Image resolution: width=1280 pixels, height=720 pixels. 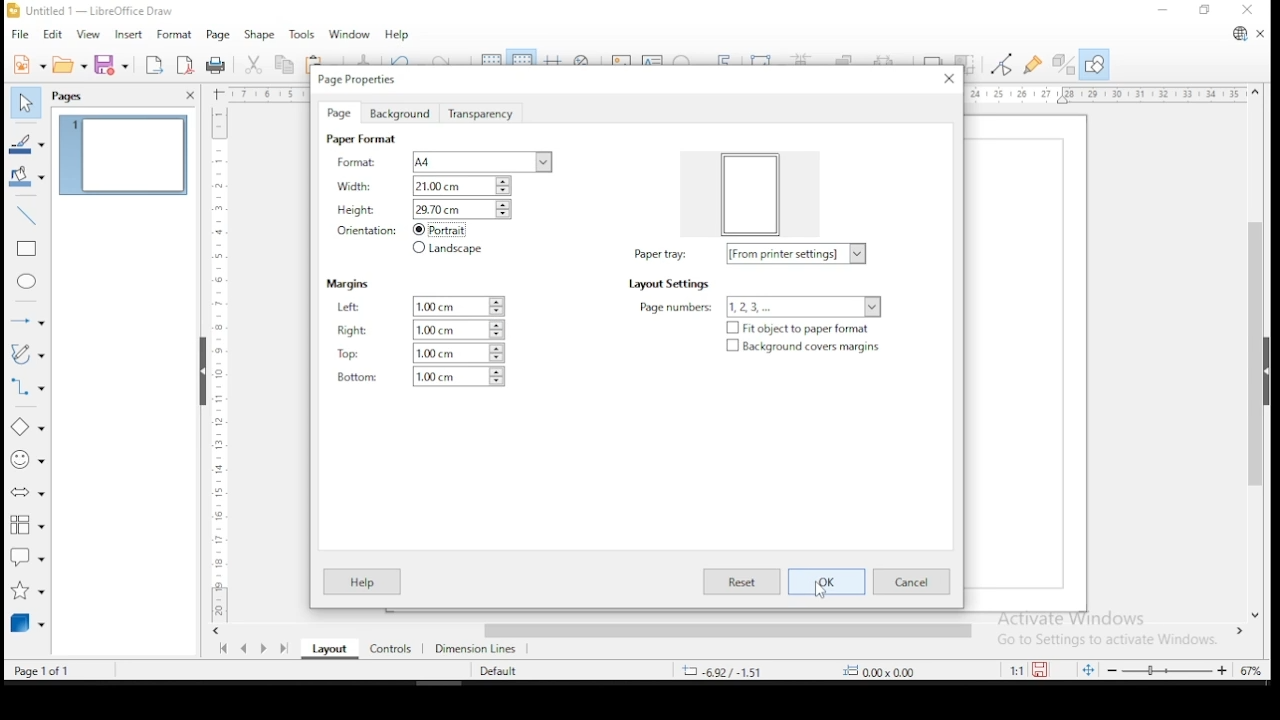 I want to click on bottom margin settings, so click(x=419, y=377).